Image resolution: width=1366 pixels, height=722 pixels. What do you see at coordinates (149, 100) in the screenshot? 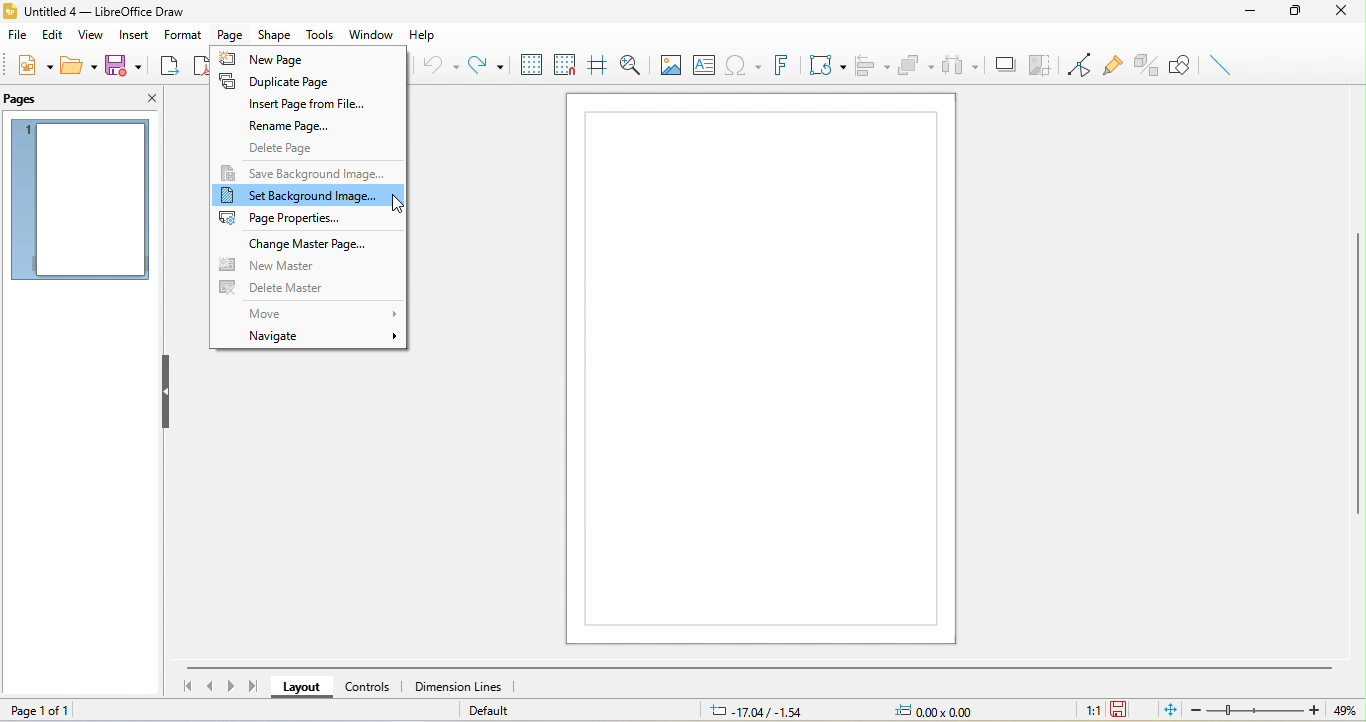
I see `close` at bounding box center [149, 100].